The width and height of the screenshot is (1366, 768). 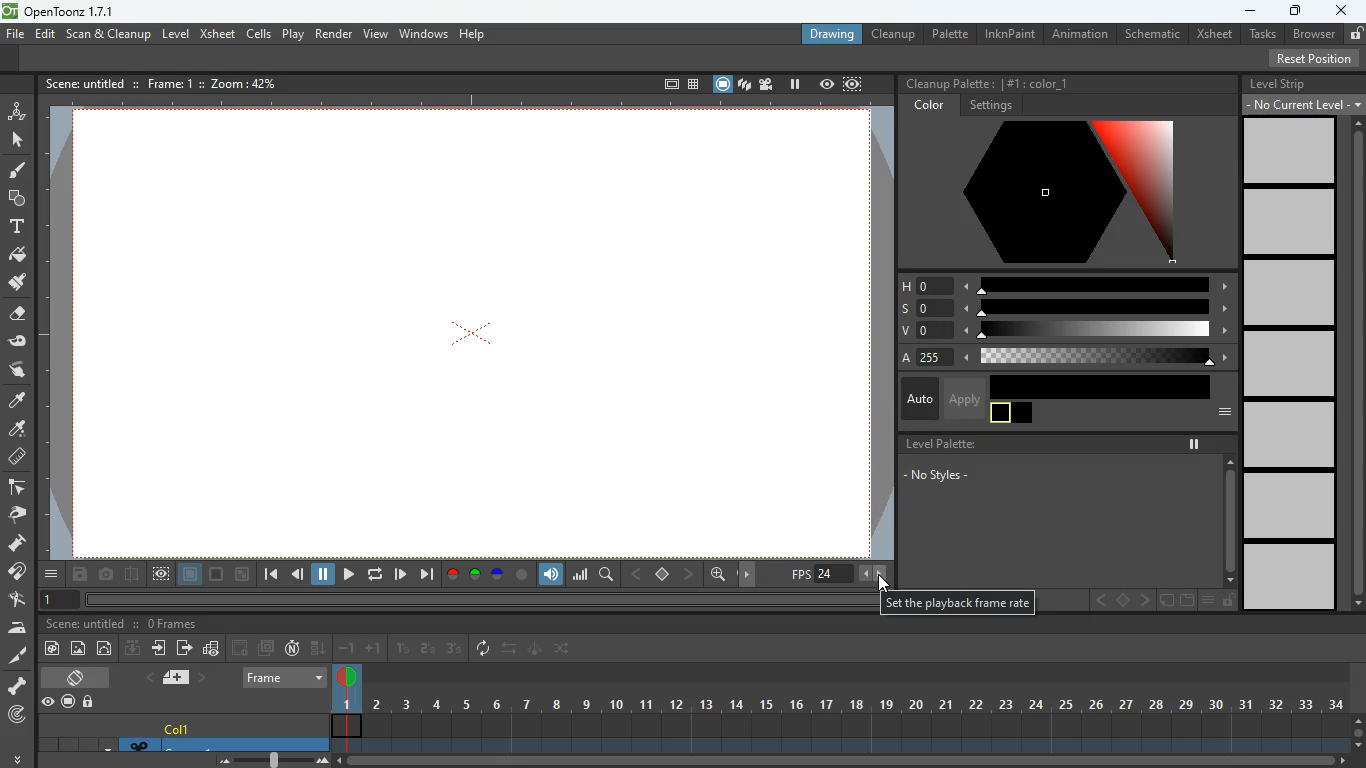 What do you see at coordinates (583, 577) in the screenshot?
I see `graph` at bounding box center [583, 577].